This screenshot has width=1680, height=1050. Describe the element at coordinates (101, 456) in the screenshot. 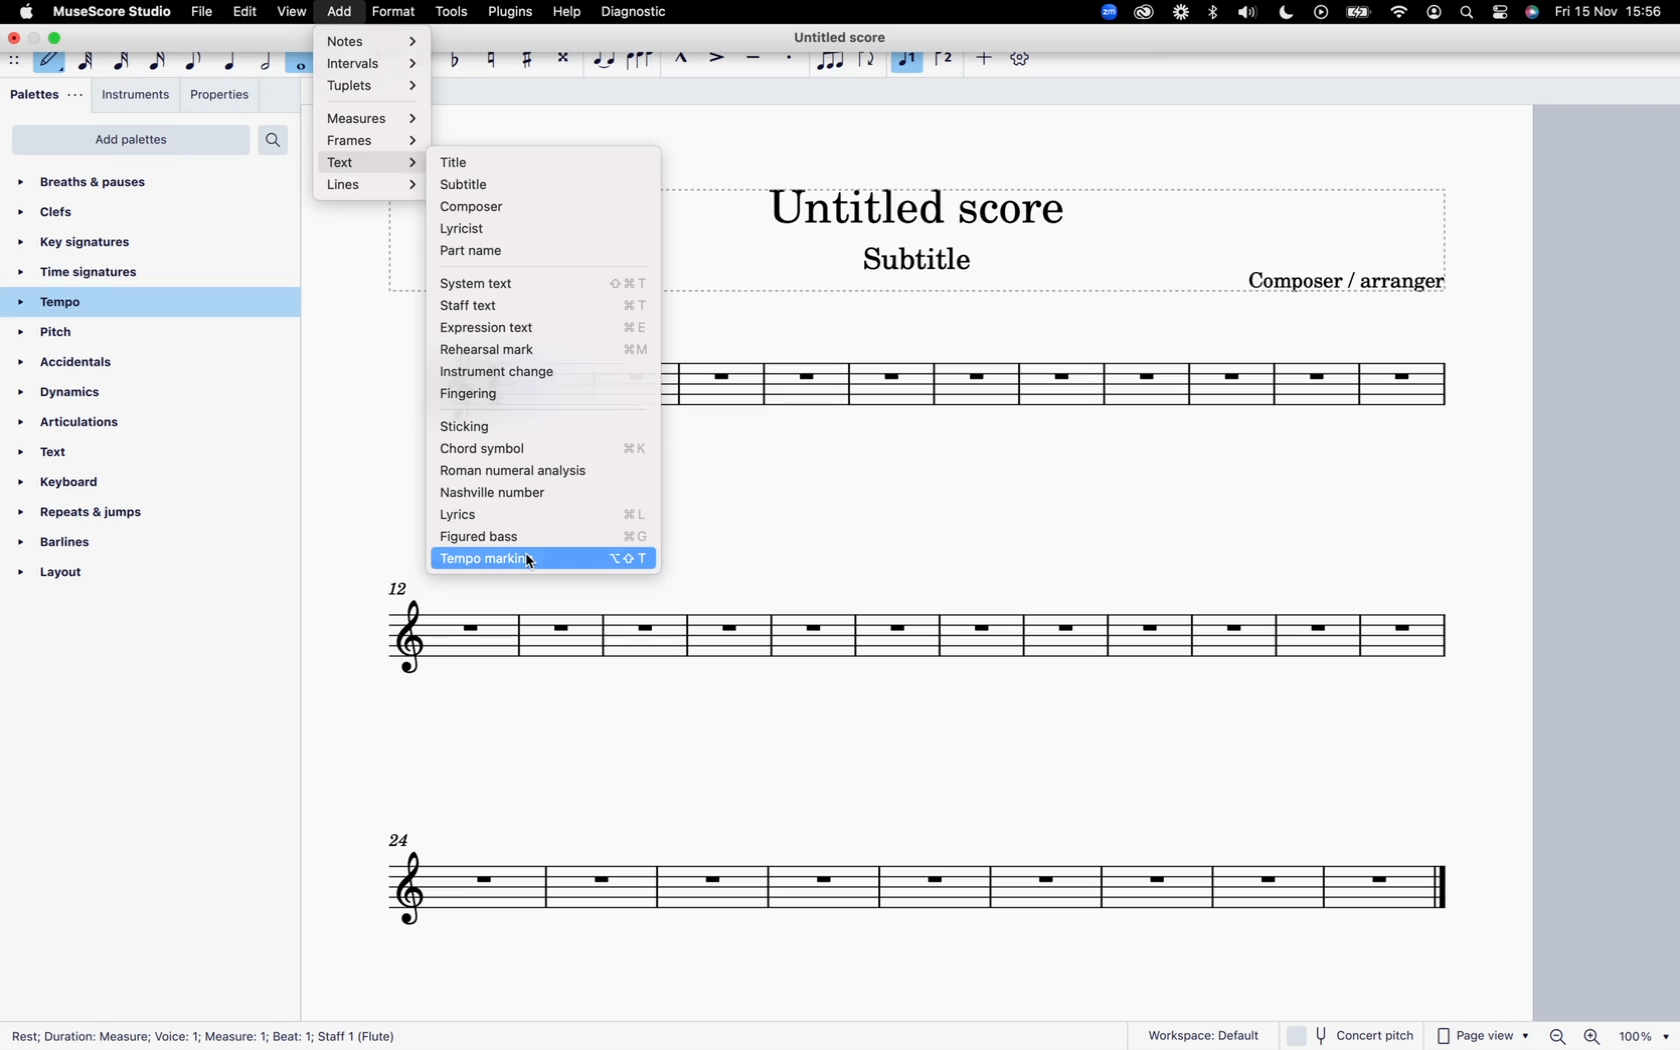

I see `text` at that location.